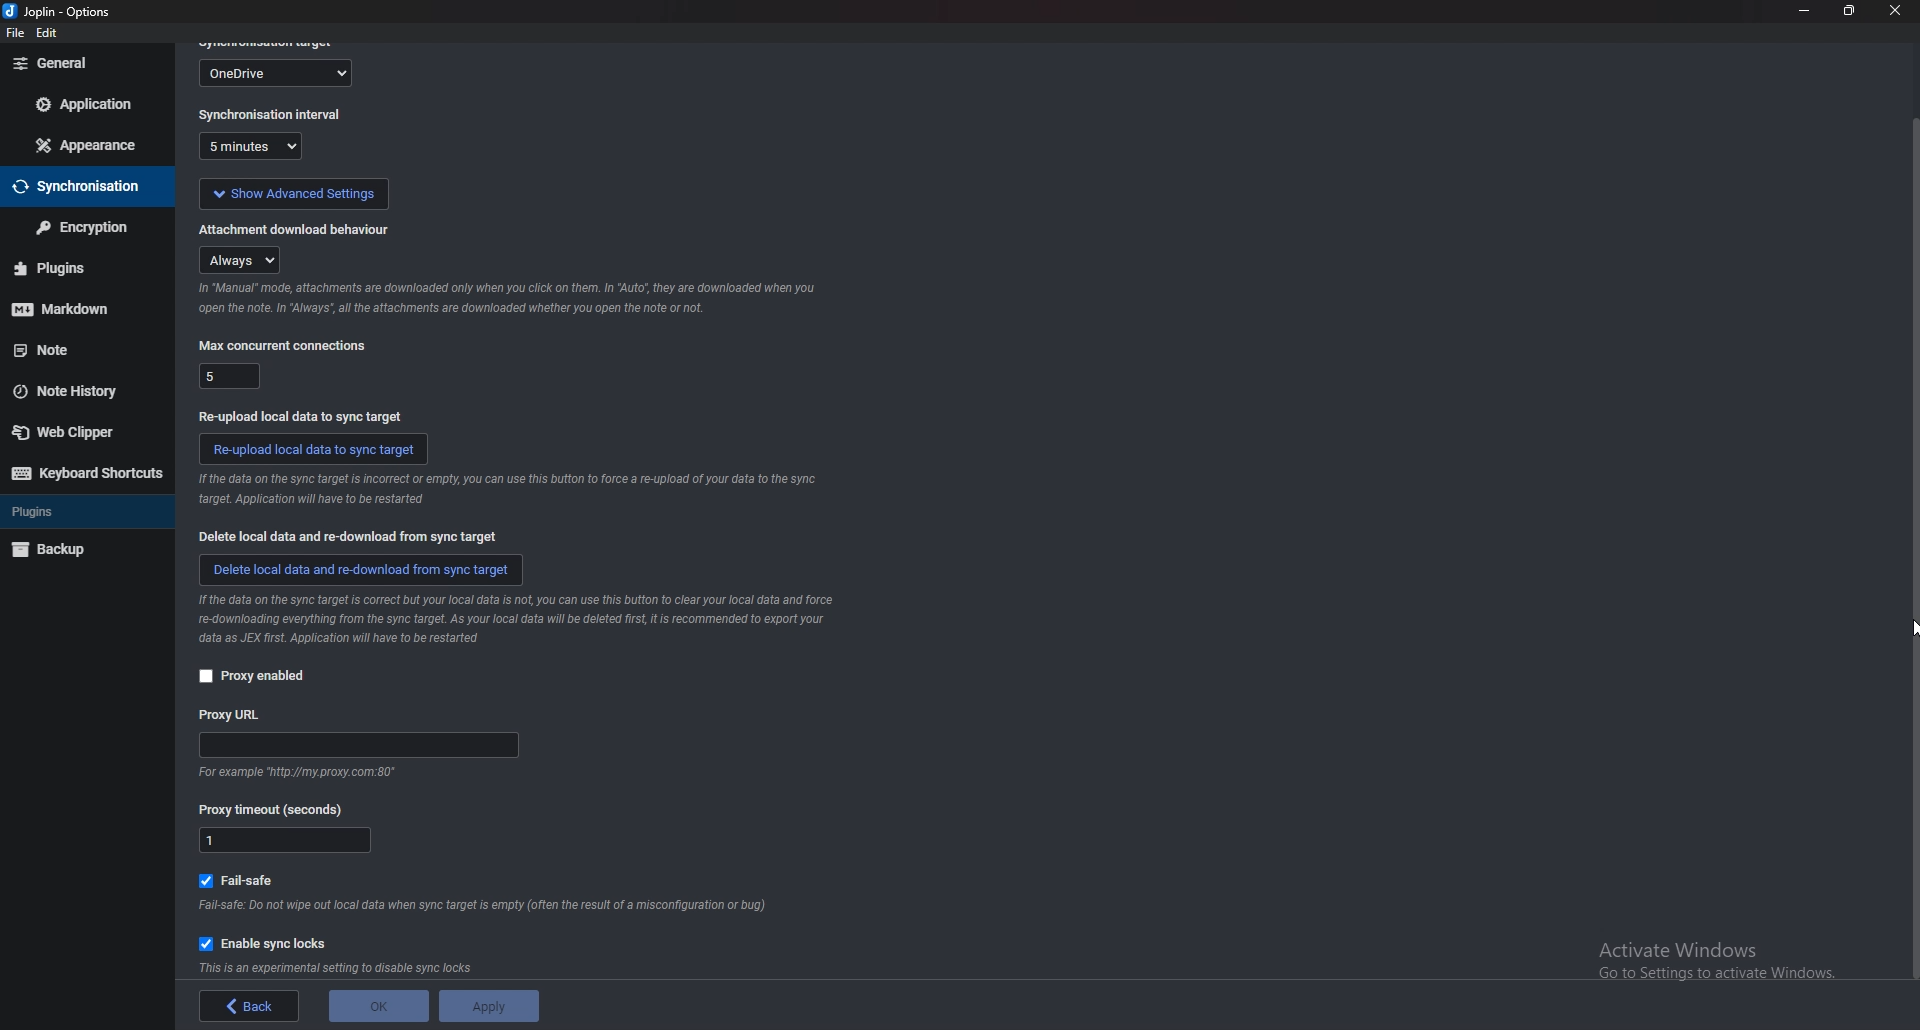 The height and width of the screenshot is (1030, 1920). I want to click on proxy url, so click(360, 747).